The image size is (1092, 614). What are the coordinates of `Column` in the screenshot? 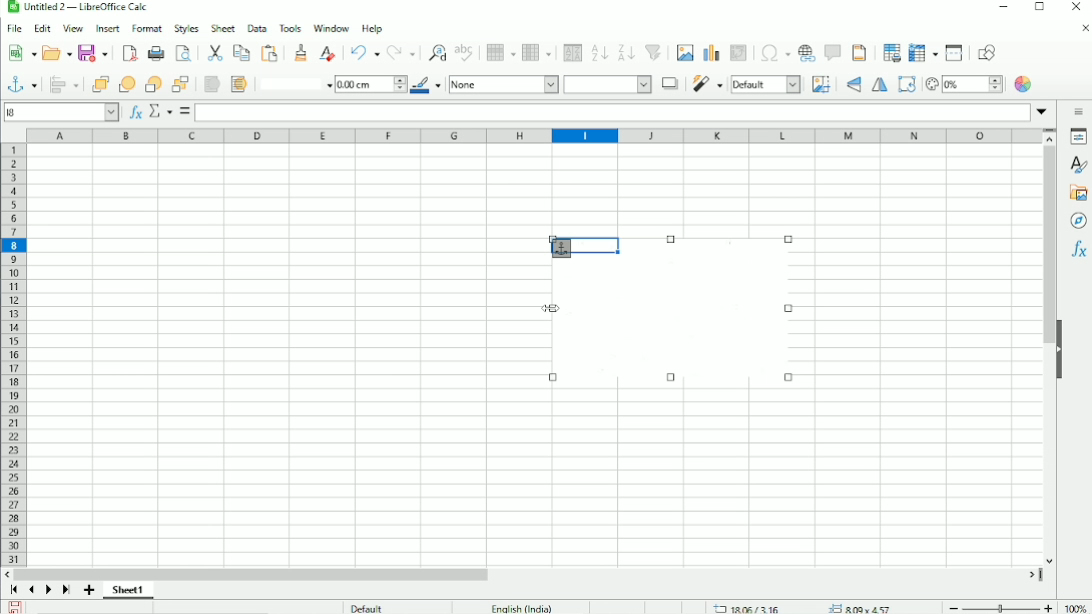 It's located at (538, 52).